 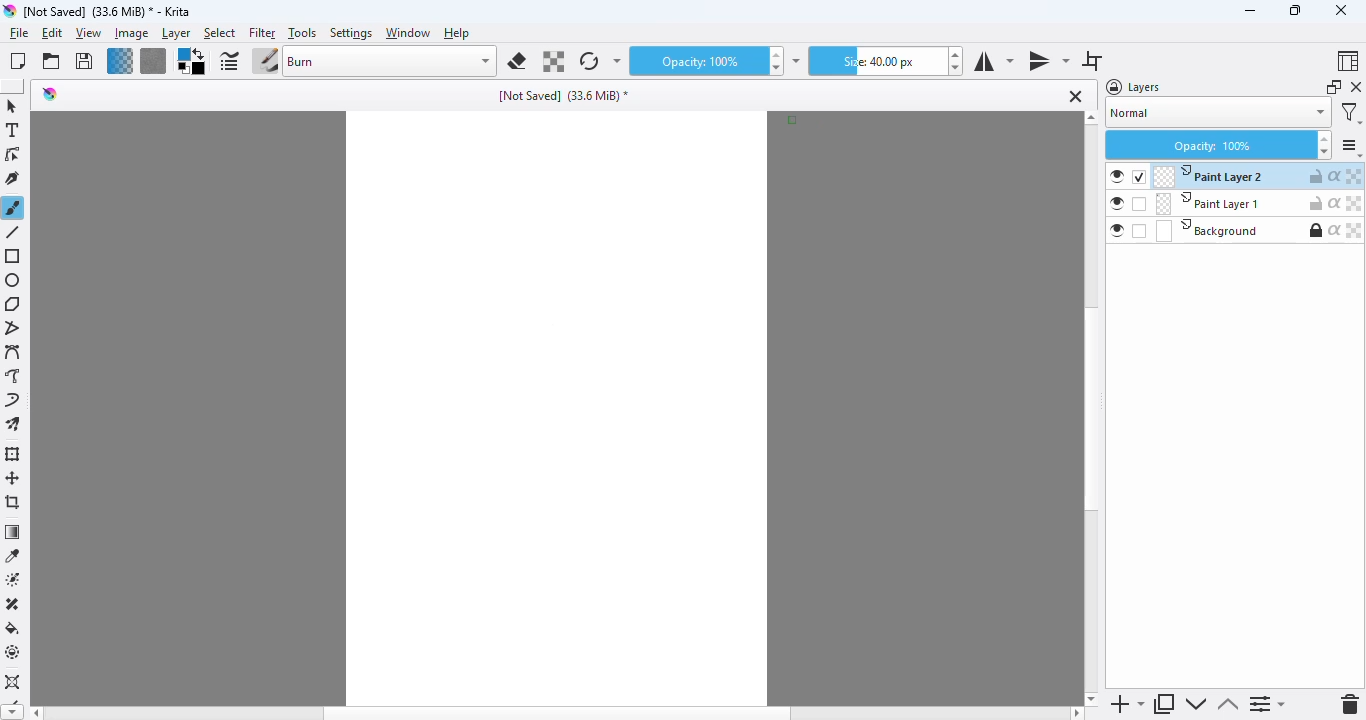 What do you see at coordinates (1208, 230) in the screenshot?
I see `background` at bounding box center [1208, 230].